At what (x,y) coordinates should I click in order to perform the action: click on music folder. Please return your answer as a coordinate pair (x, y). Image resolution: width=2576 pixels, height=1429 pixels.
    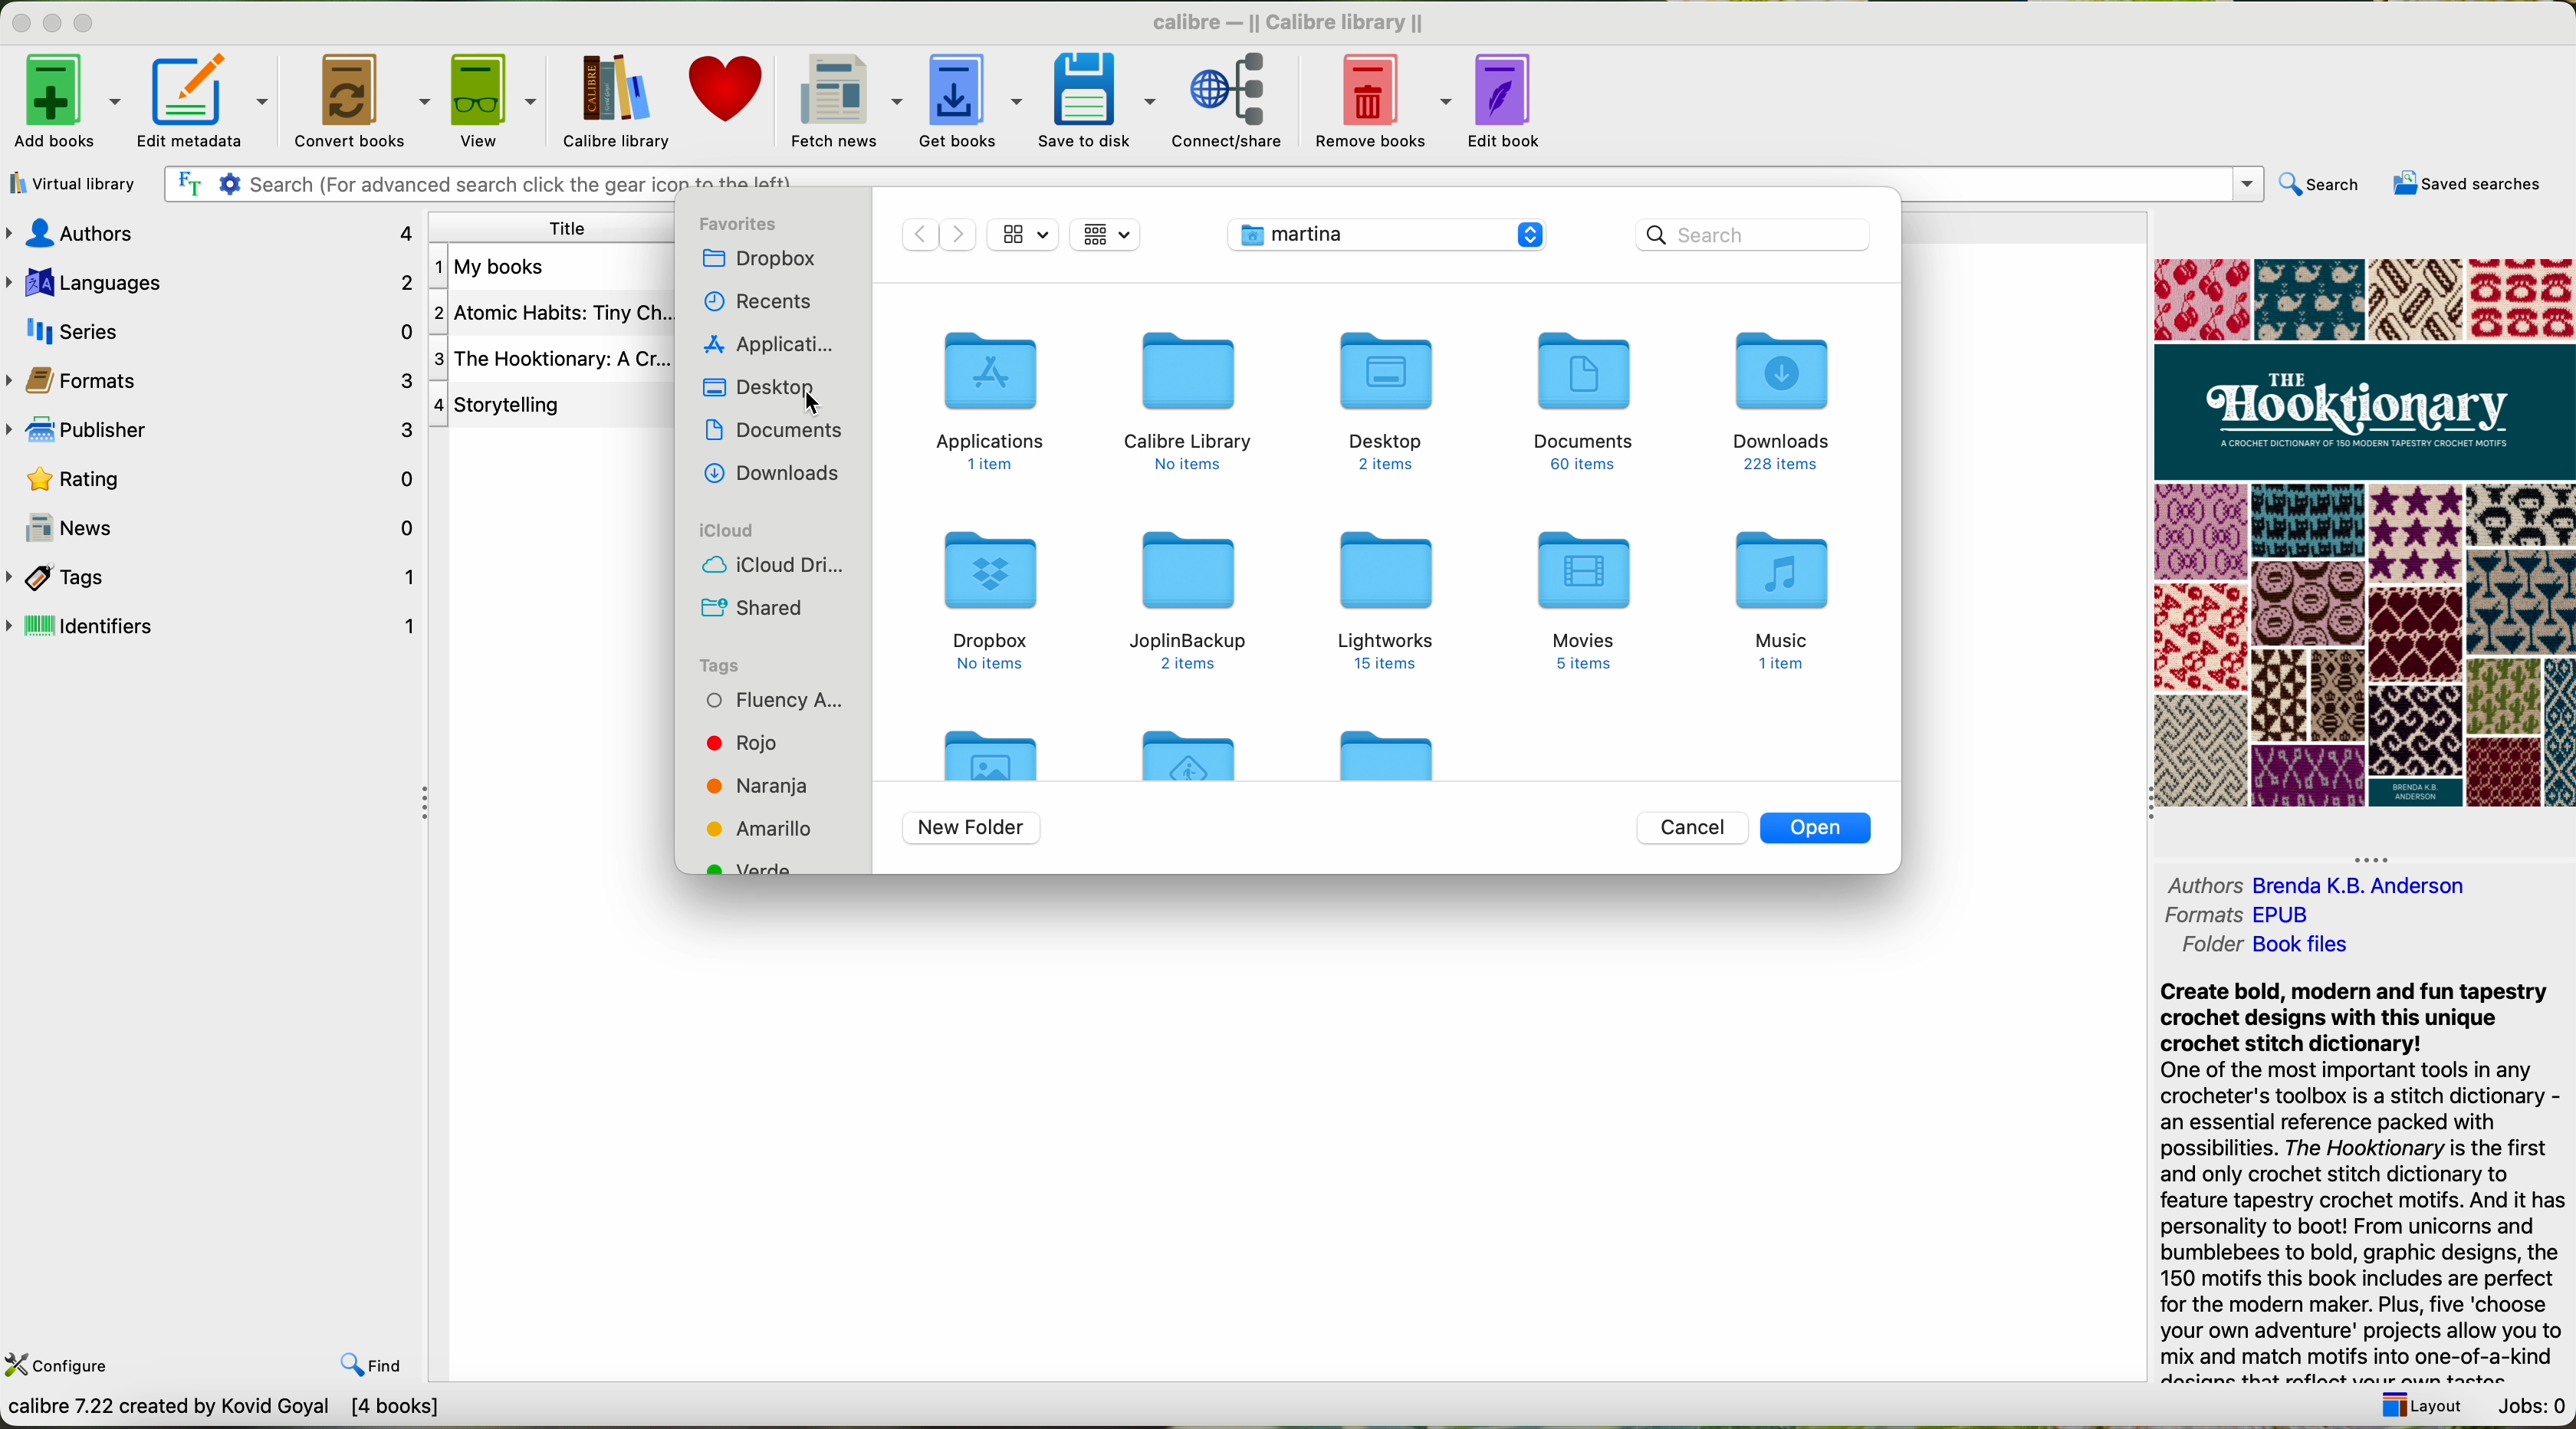
    Looking at the image, I should click on (1777, 598).